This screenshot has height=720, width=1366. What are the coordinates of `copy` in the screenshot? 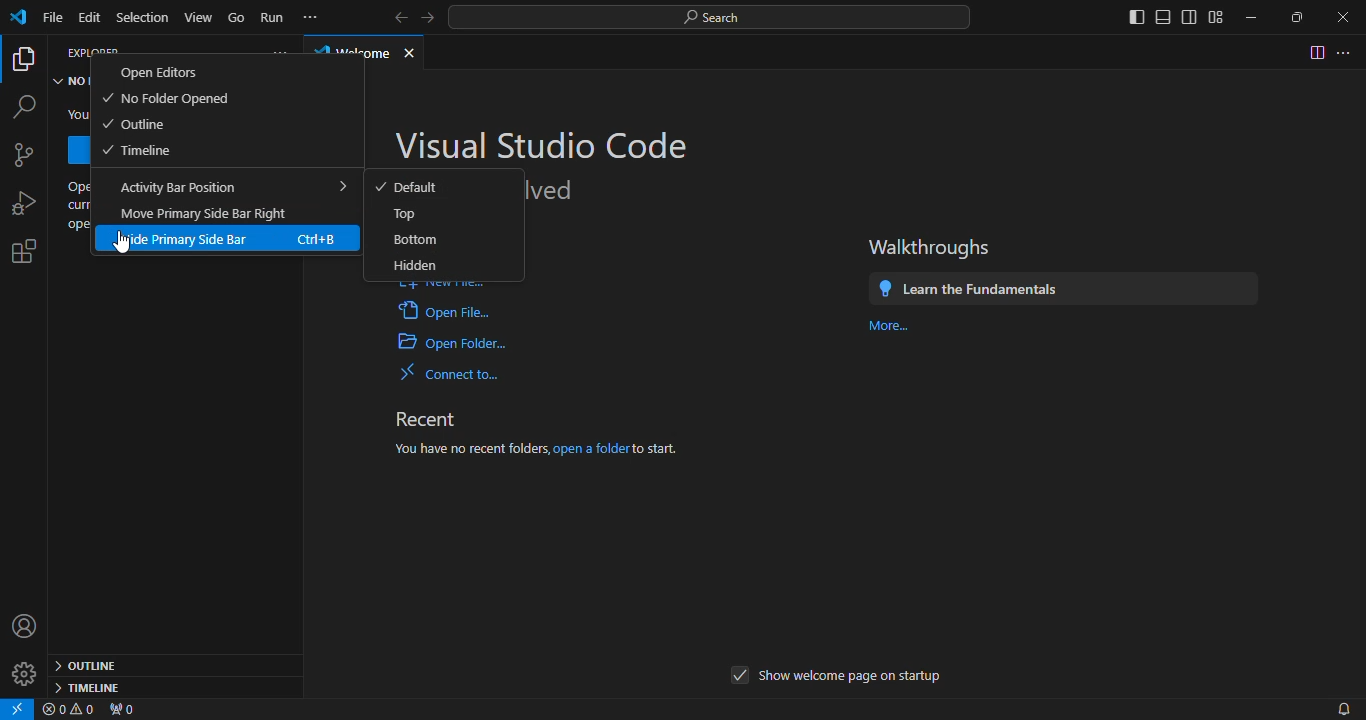 It's located at (23, 61).